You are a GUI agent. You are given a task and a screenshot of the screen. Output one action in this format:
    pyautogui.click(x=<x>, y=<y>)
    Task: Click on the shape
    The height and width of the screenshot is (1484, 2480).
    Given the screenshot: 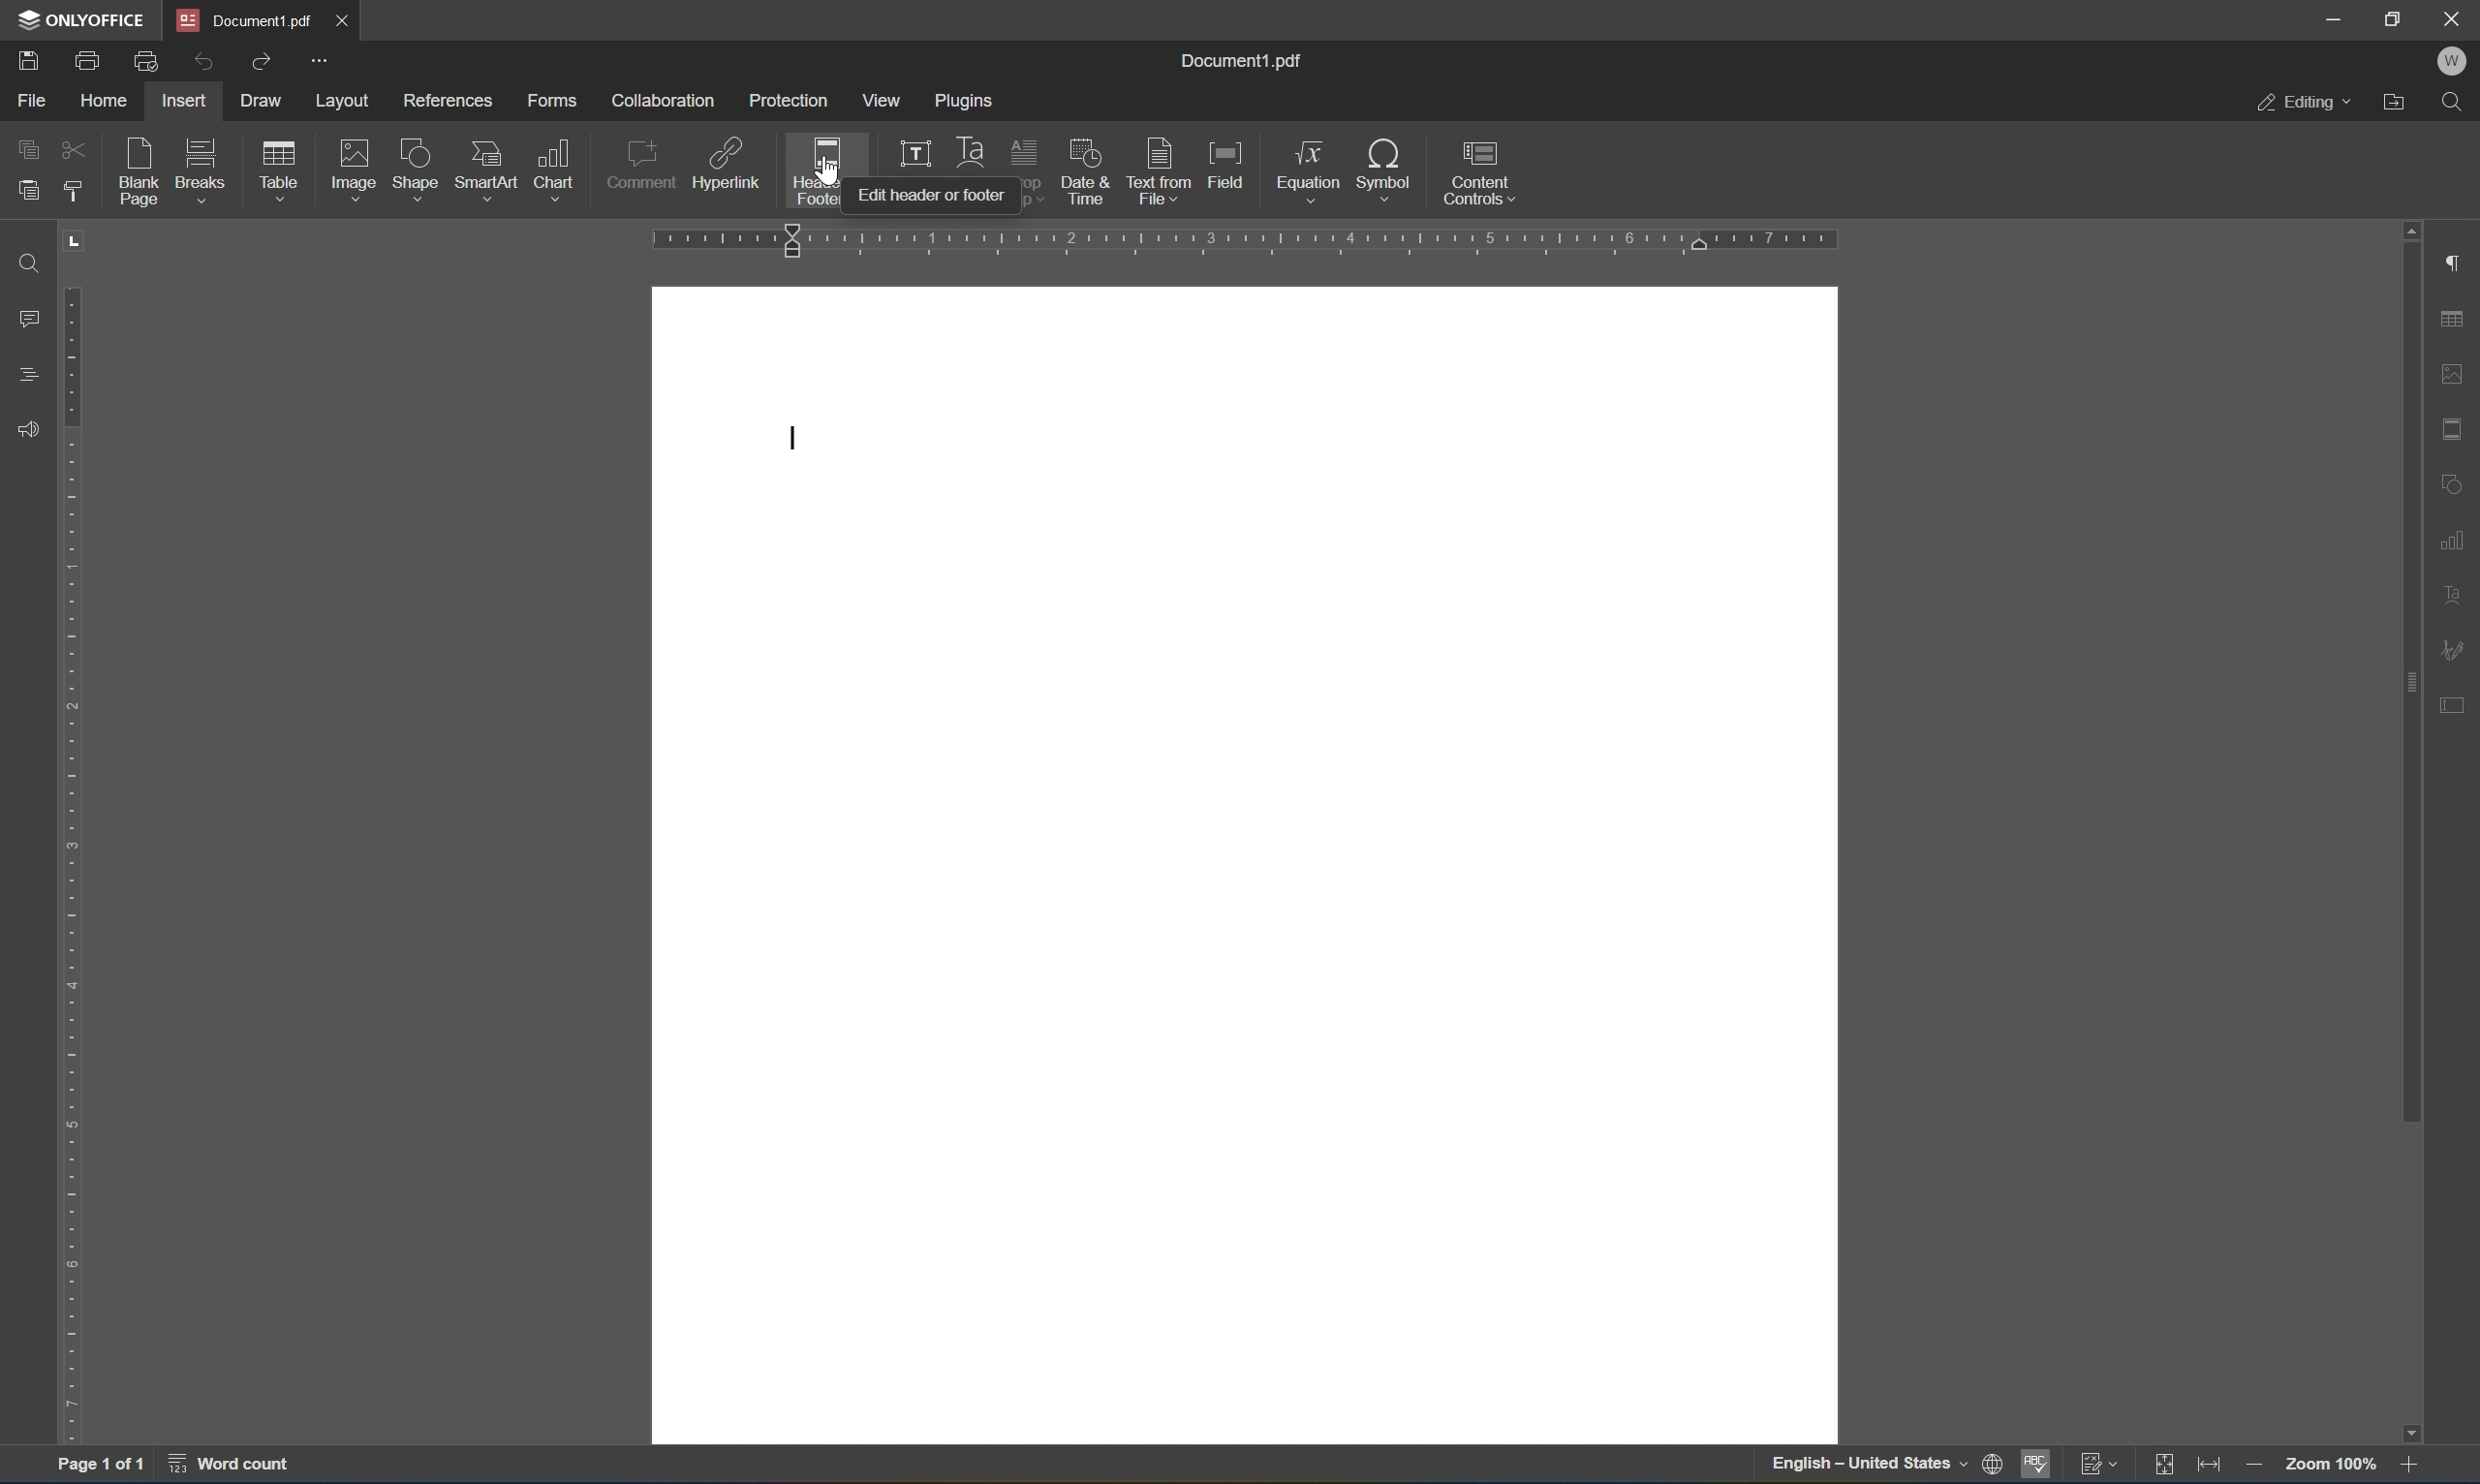 What is the action you would take?
    pyautogui.click(x=416, y=170)
    